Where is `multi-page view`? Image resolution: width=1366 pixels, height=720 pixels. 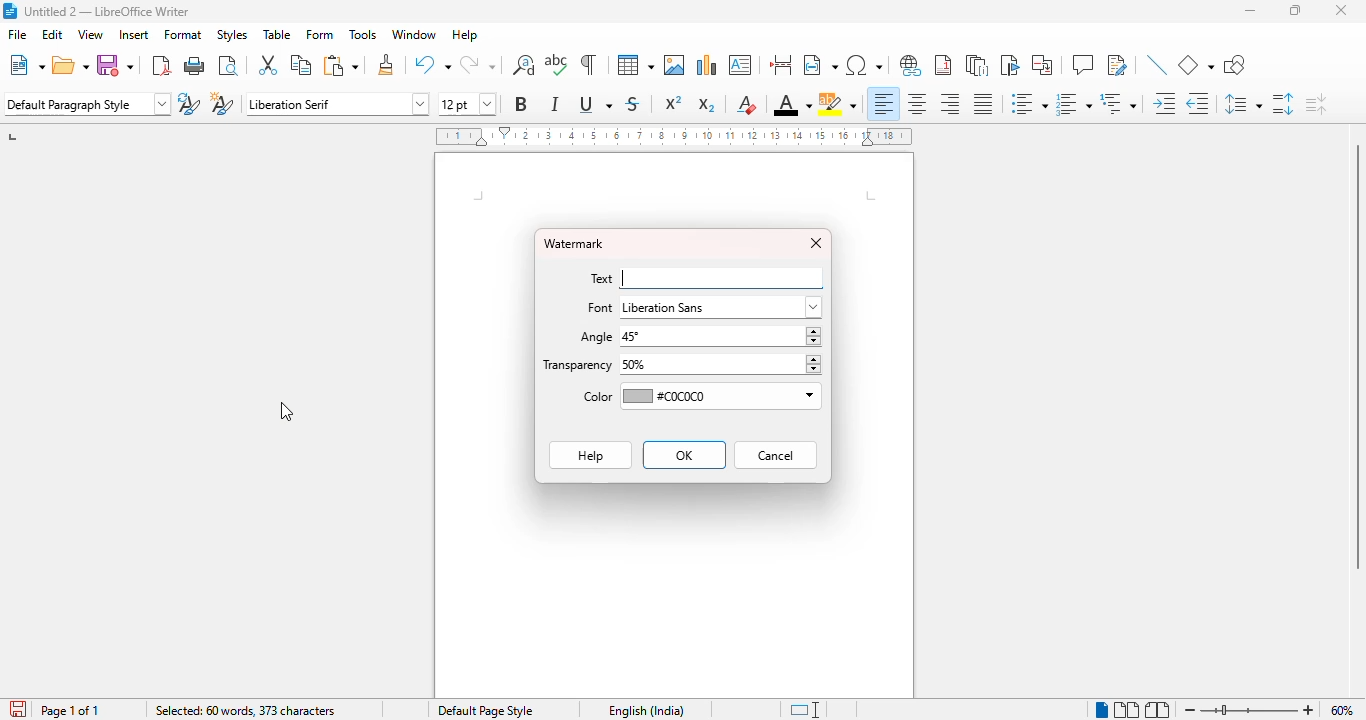
multi-page view is located at coordinates (1126, 709).